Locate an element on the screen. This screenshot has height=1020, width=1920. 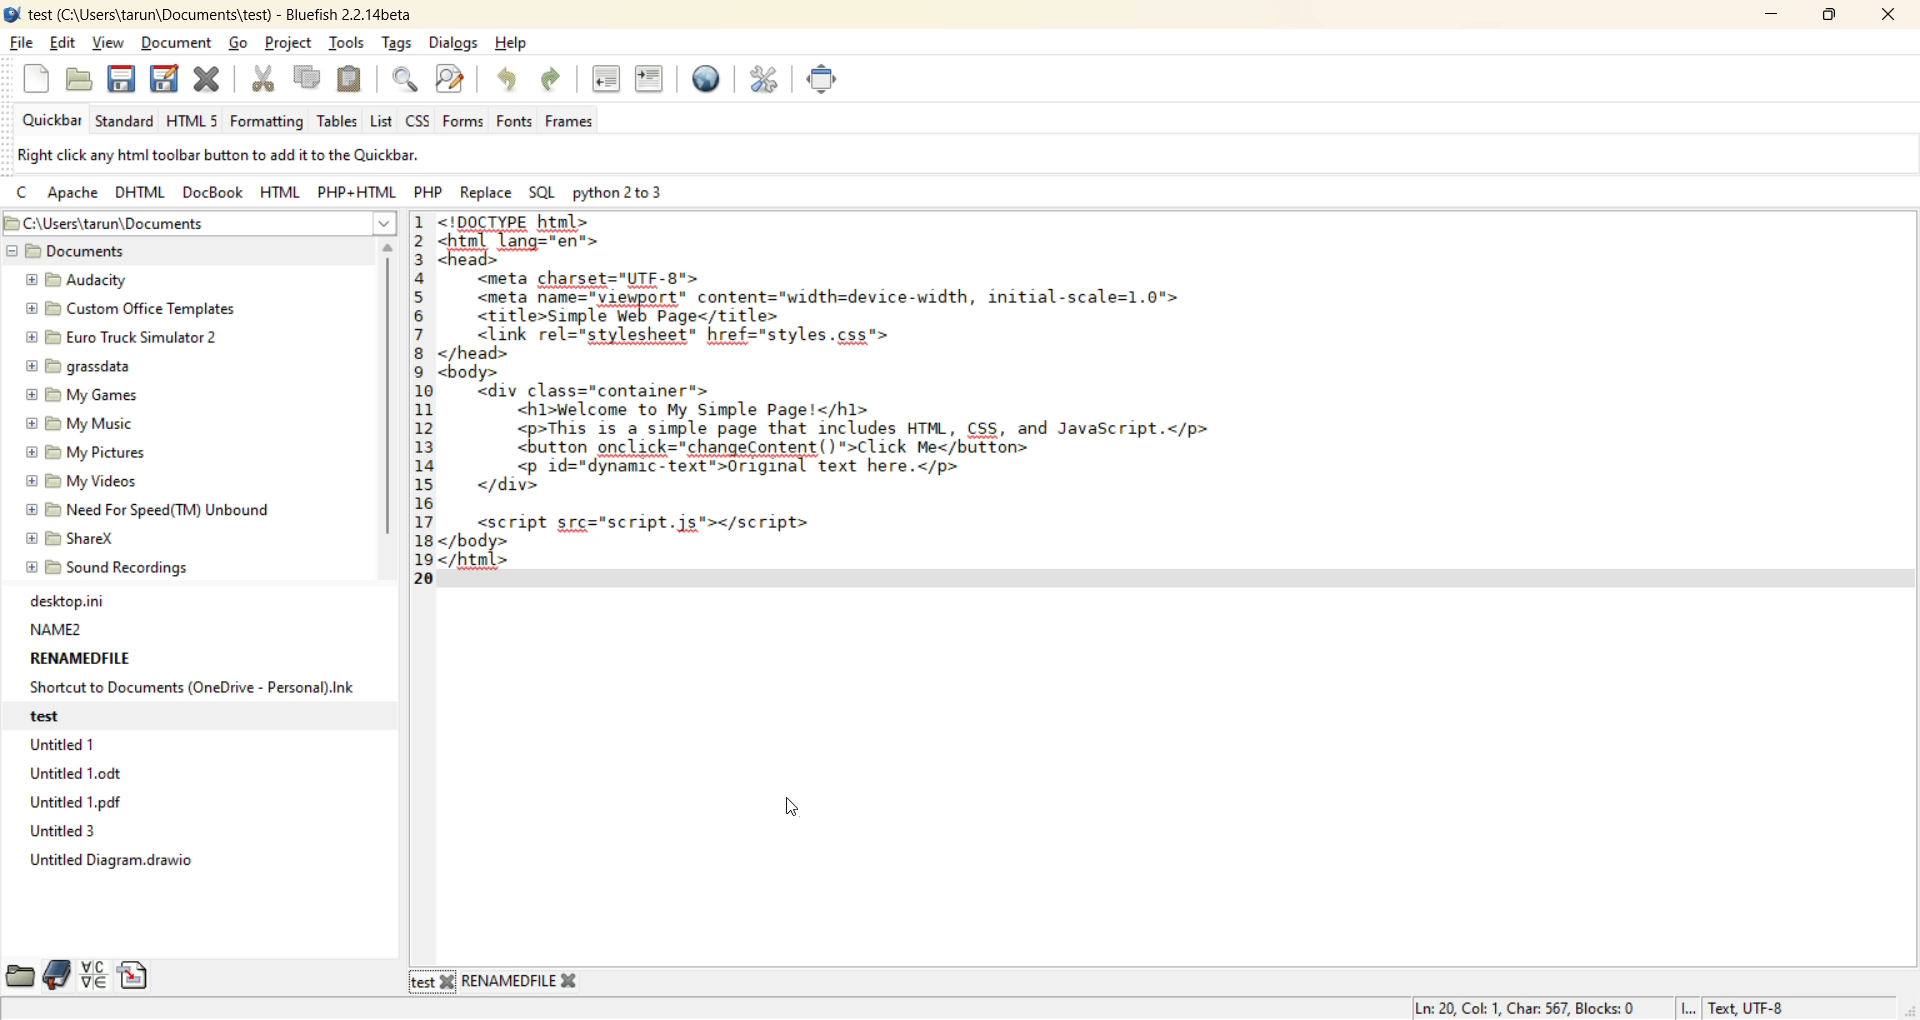
dialogs is located at coordinates (459, 44).